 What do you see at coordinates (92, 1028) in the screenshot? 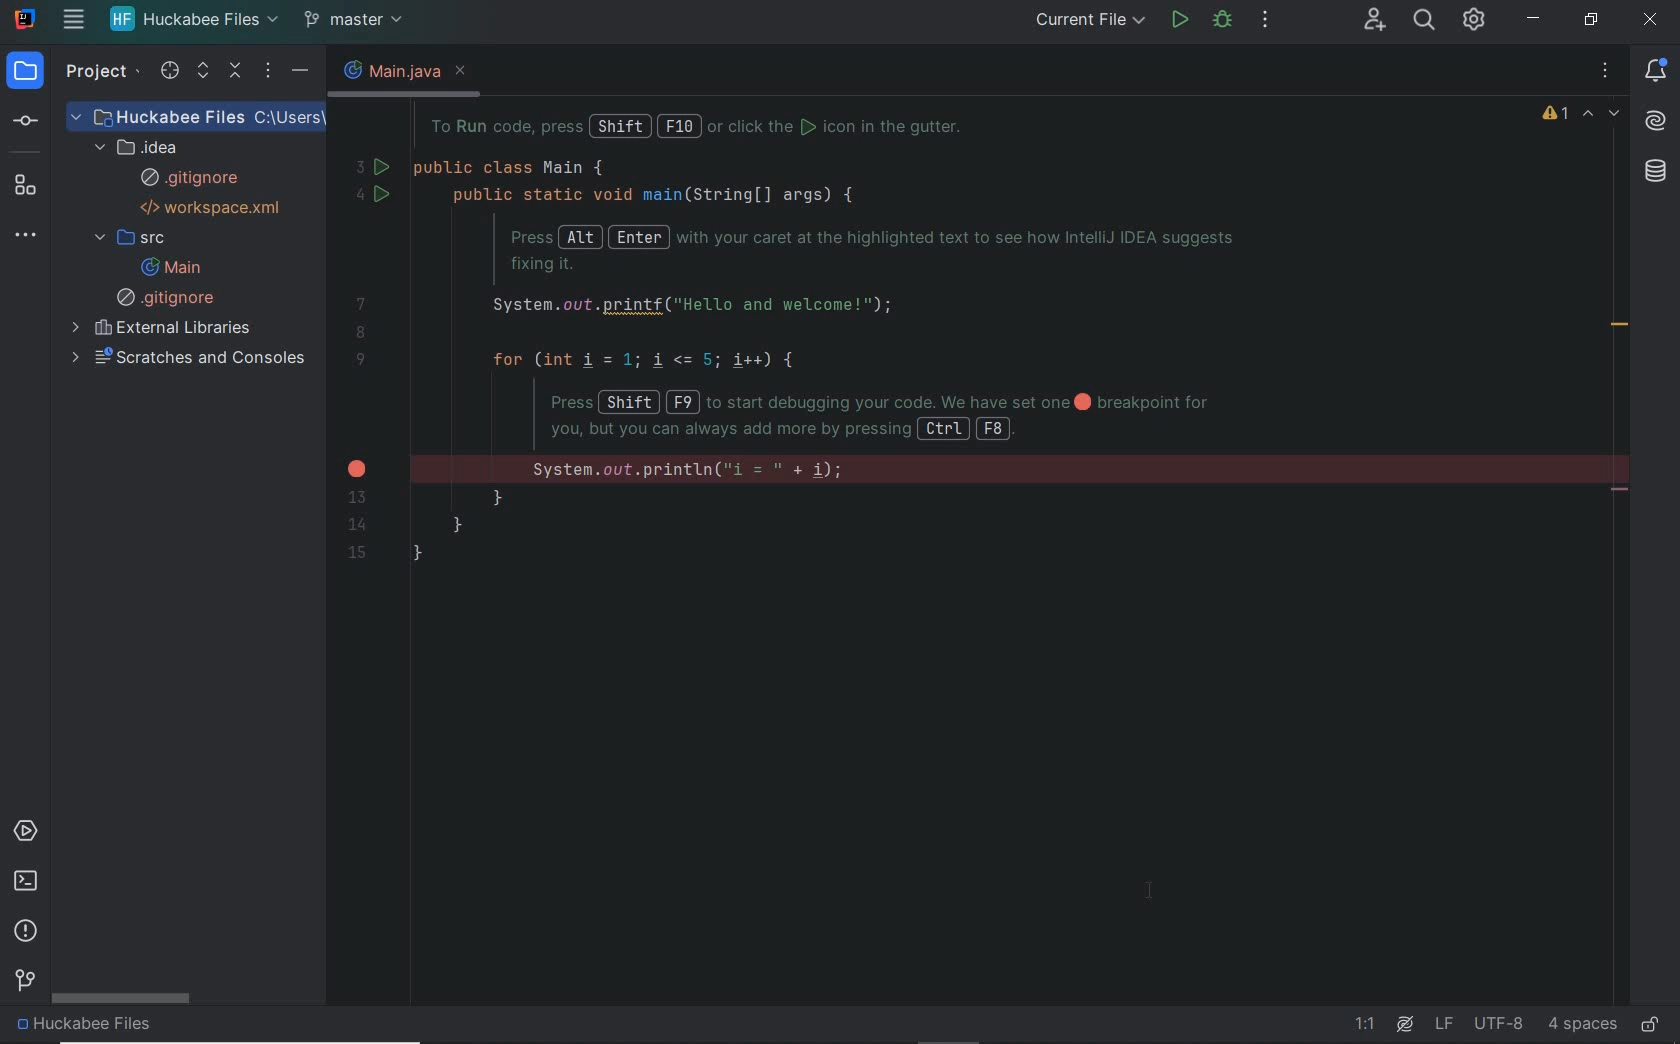
I see `project file name` at bounding box center [92, 1028].